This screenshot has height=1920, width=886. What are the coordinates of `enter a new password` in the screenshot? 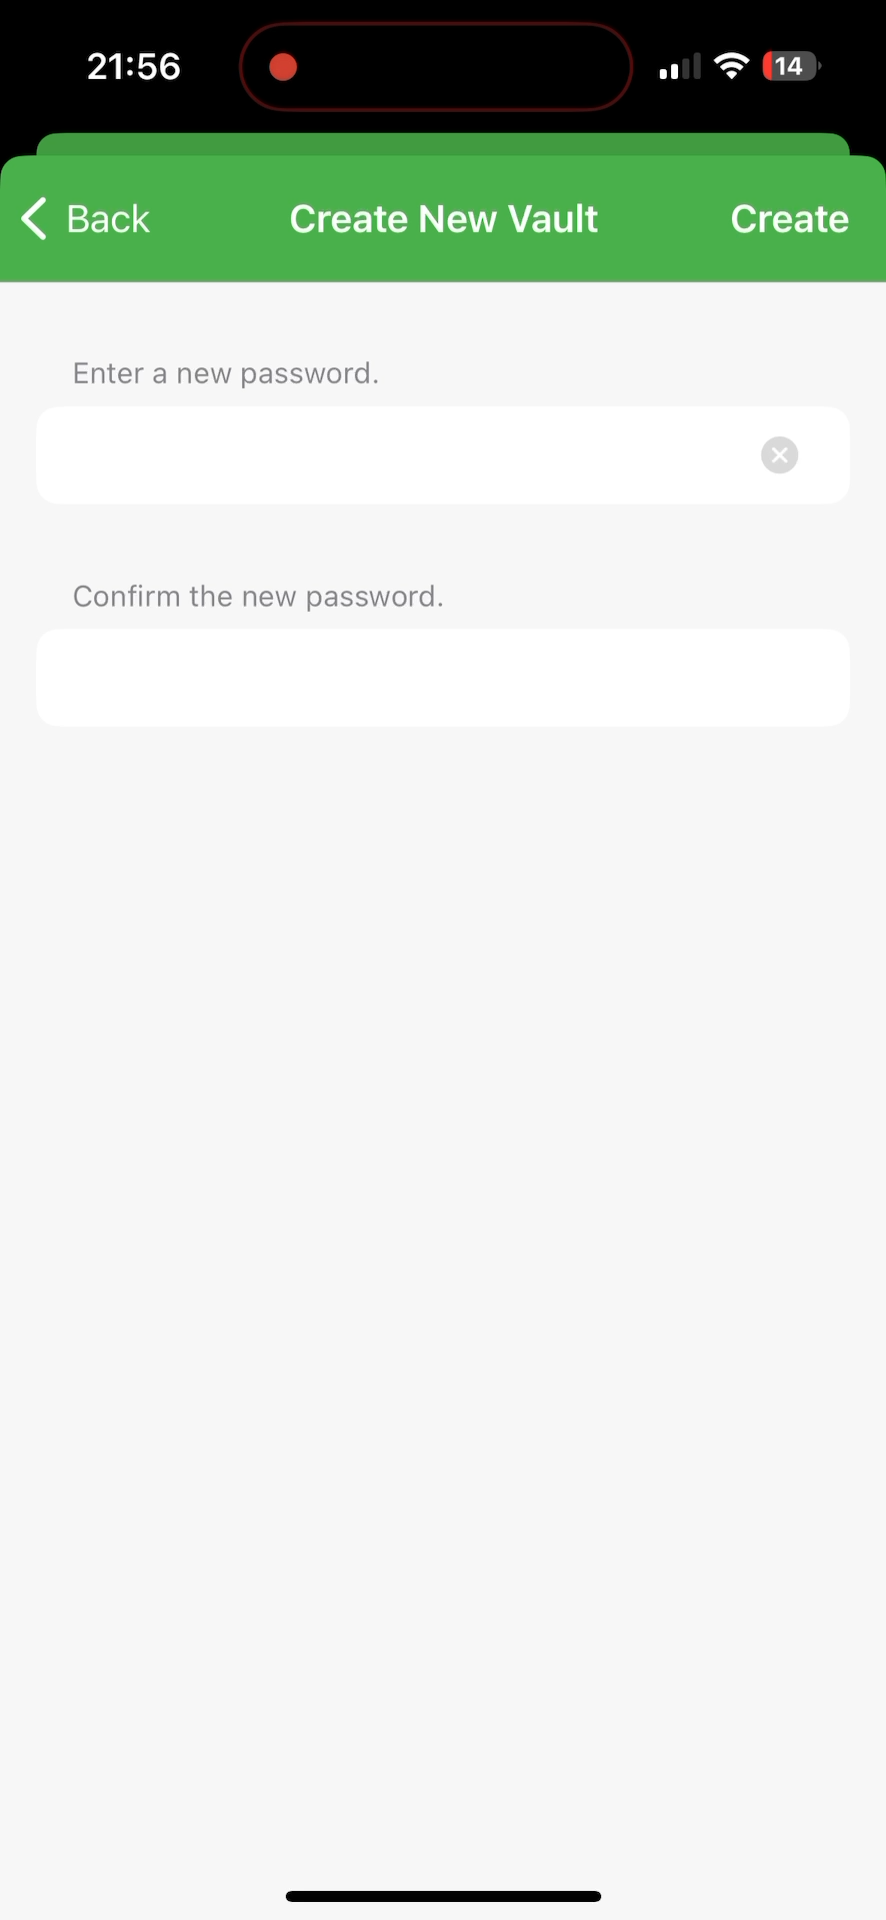 It's located at (225, 366).